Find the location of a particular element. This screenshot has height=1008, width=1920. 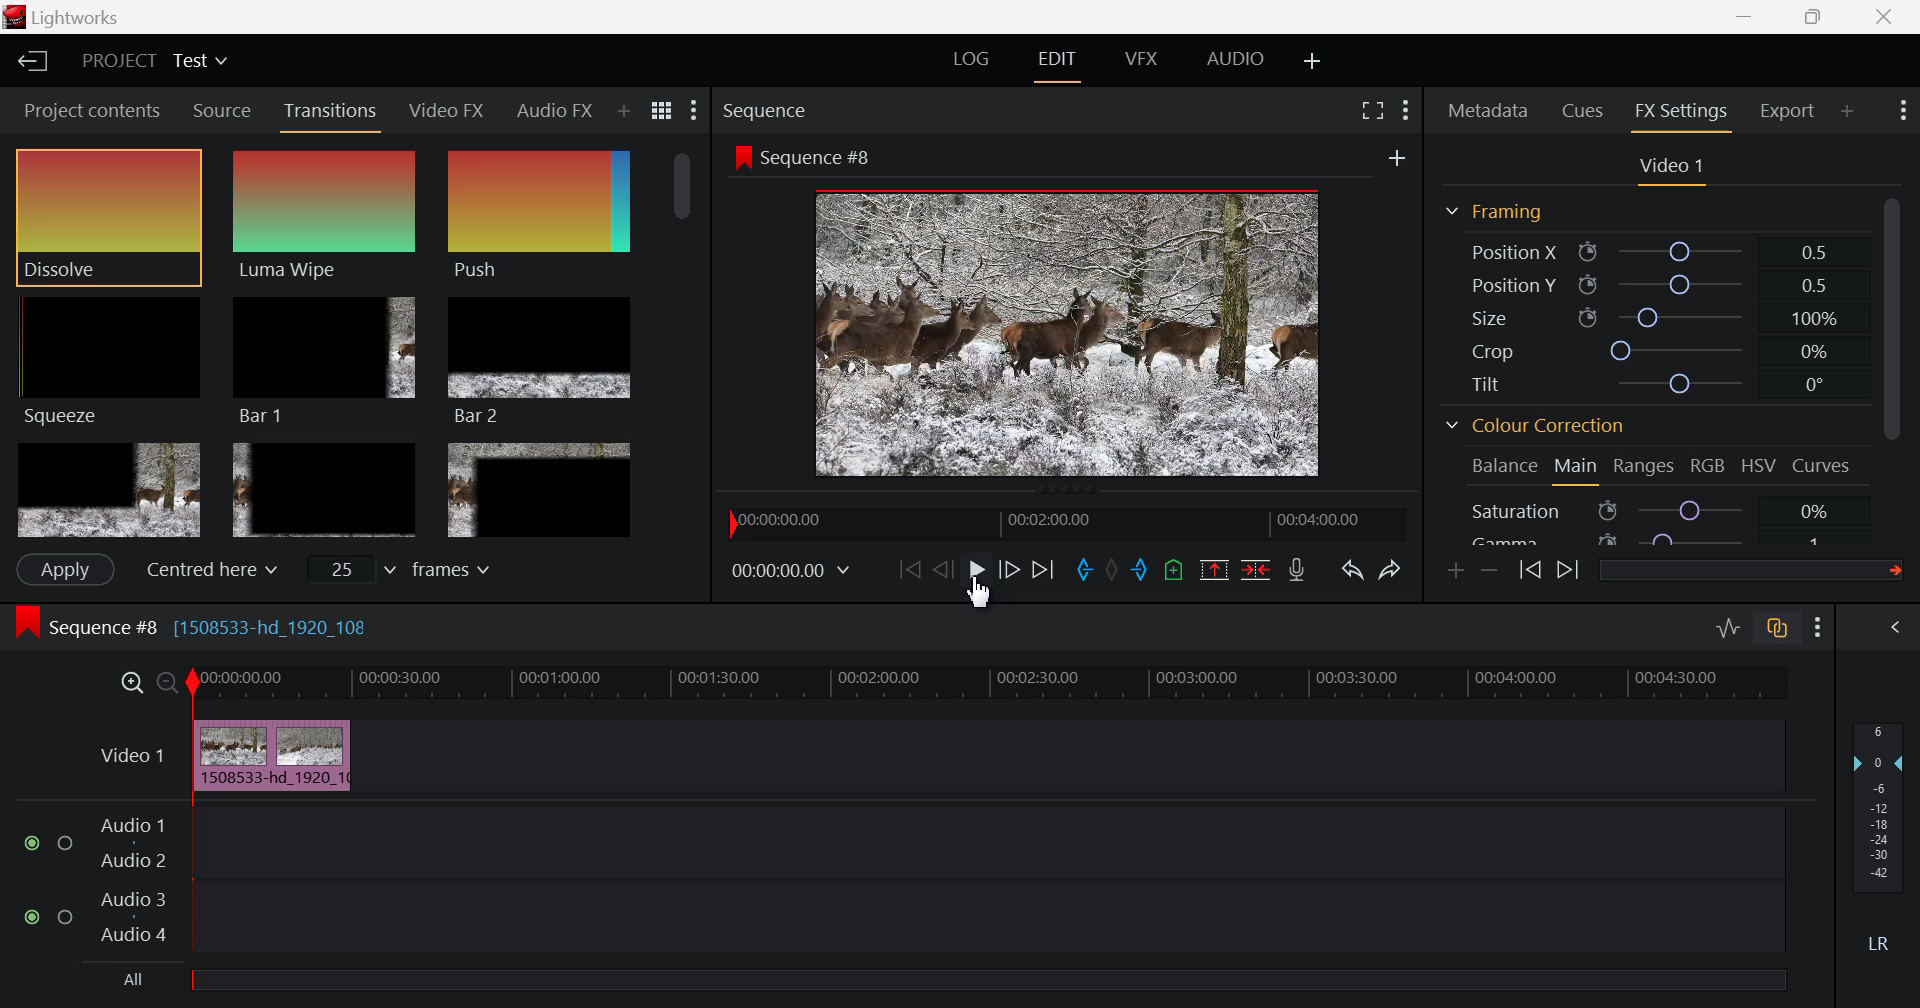

Saturation is located at coordinates (1654, 510).